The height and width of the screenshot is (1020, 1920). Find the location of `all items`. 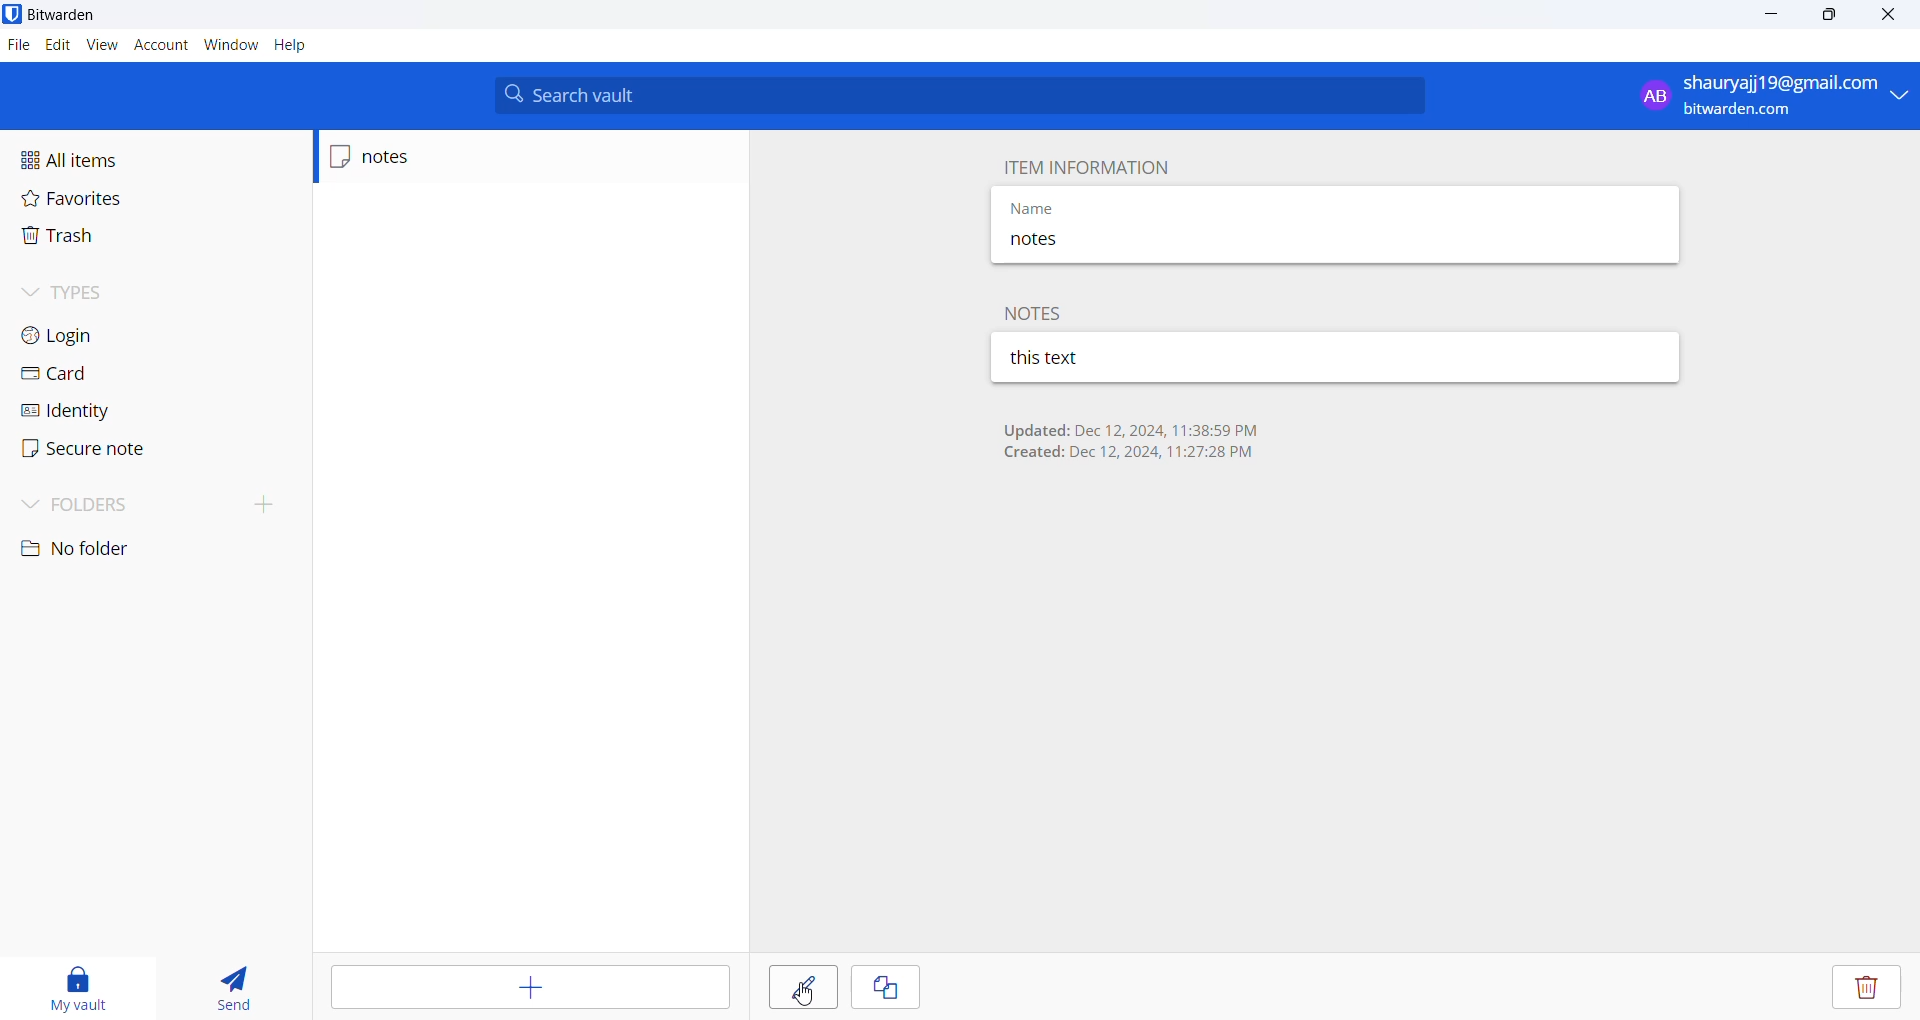

all items is located at coordinates (104, 160).